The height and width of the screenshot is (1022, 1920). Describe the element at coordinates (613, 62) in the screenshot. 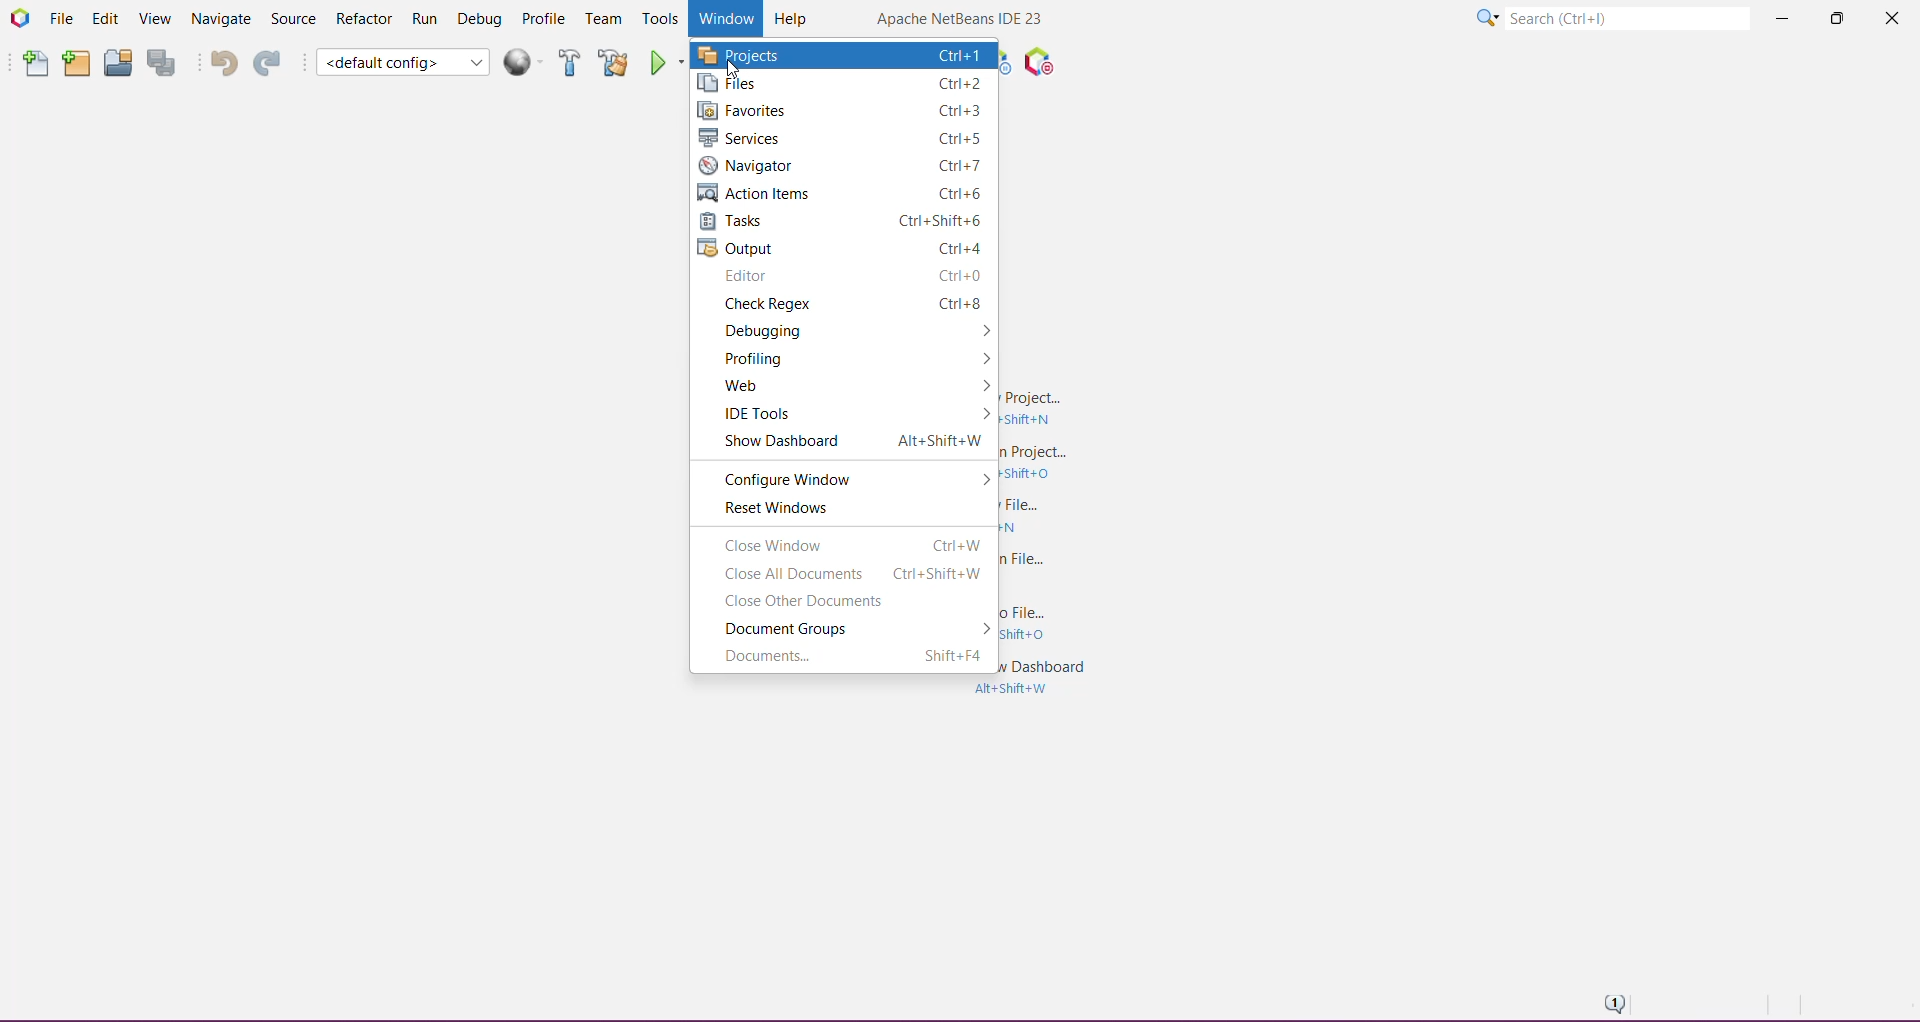

I see `Clean and Build Project` at that location.